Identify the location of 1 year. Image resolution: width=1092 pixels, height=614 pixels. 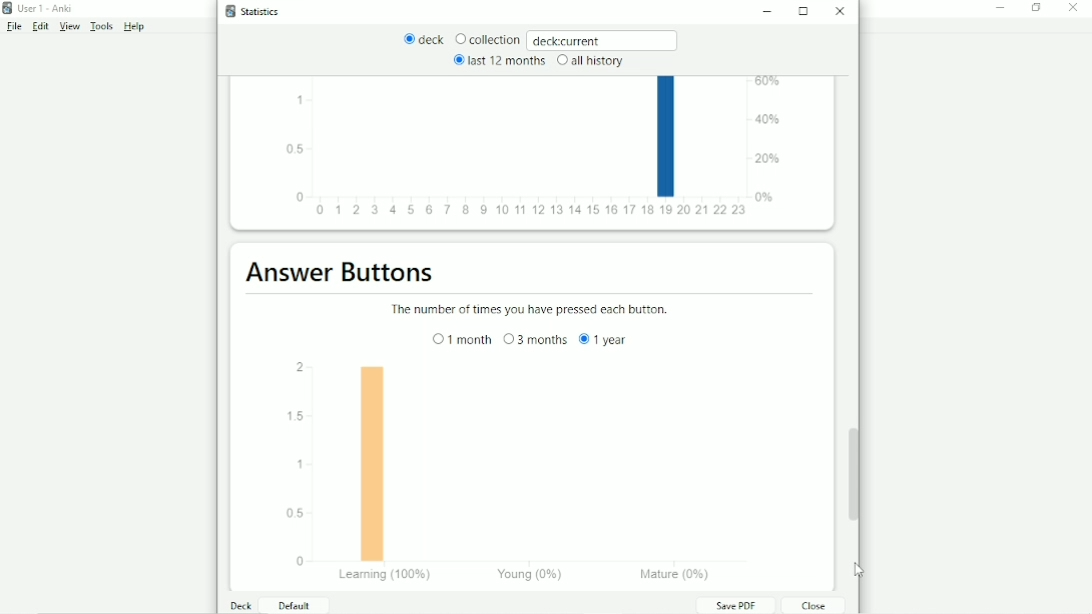
(605, 339).